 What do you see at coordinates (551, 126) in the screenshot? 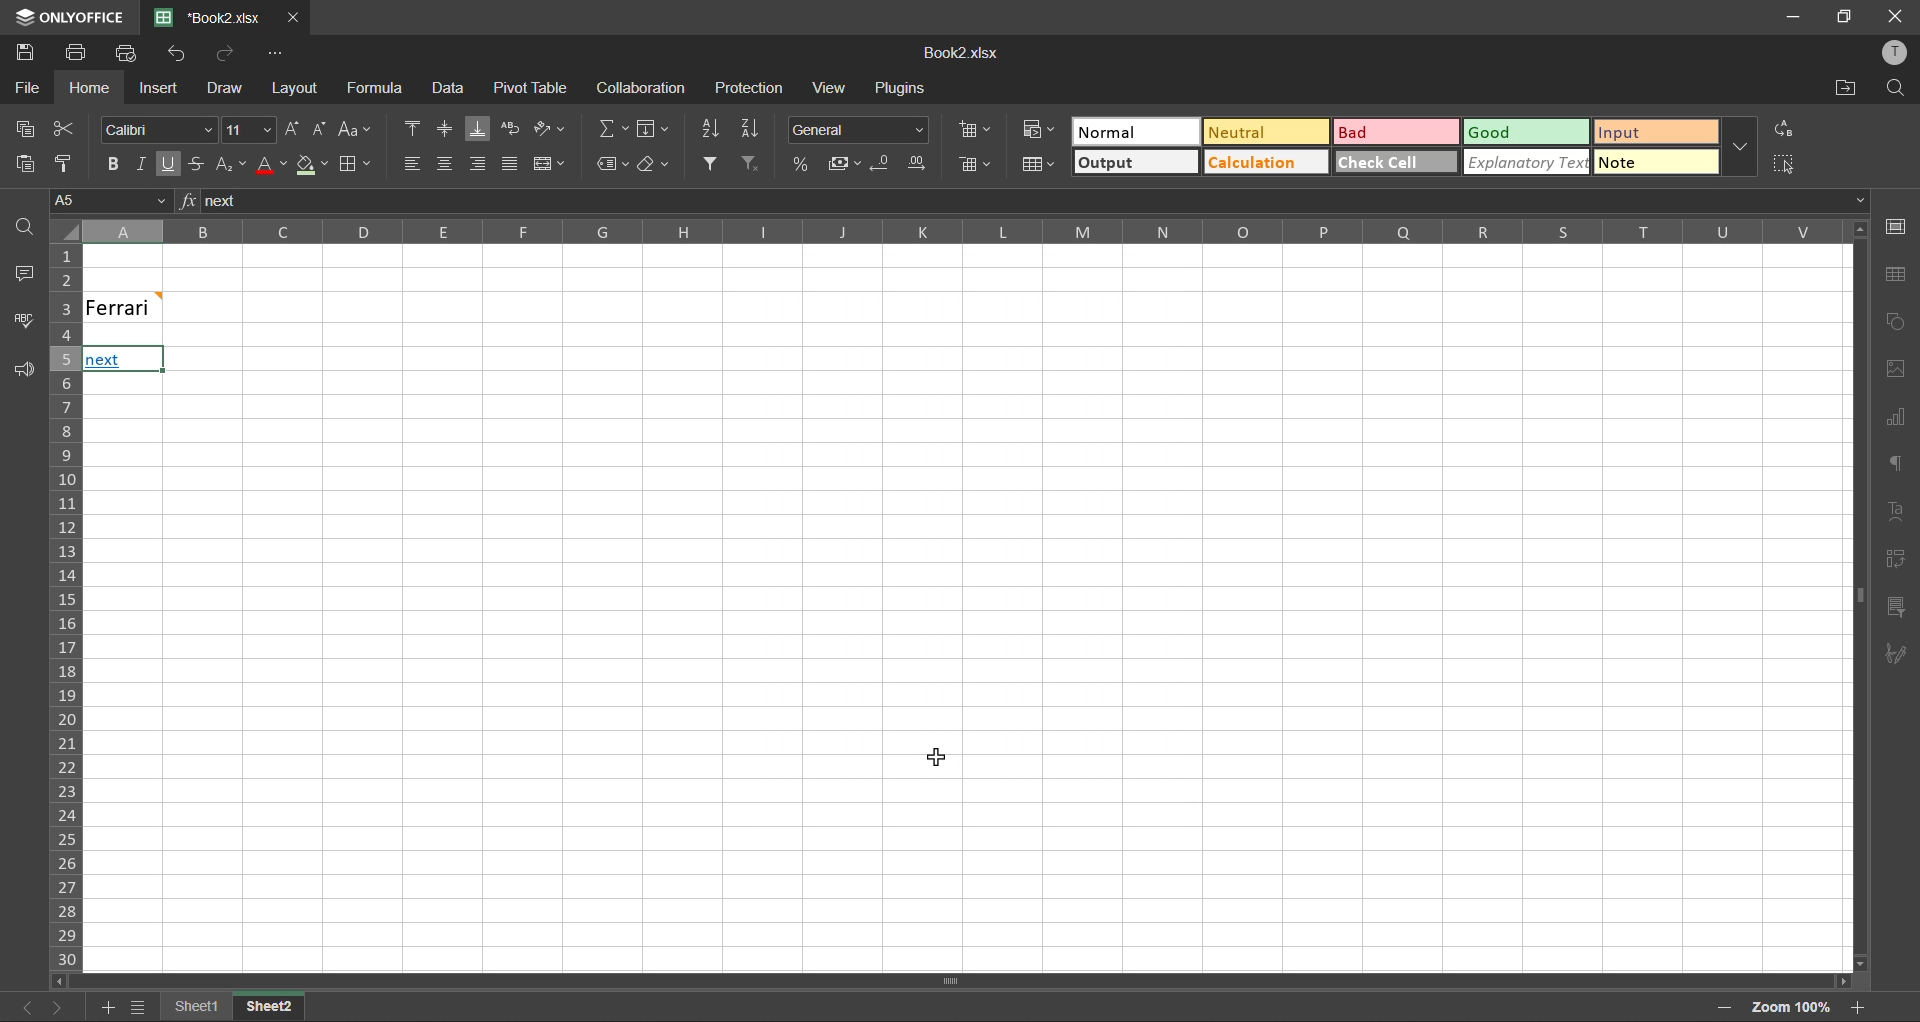
I see `orientation` at bounding box center [551, 126].